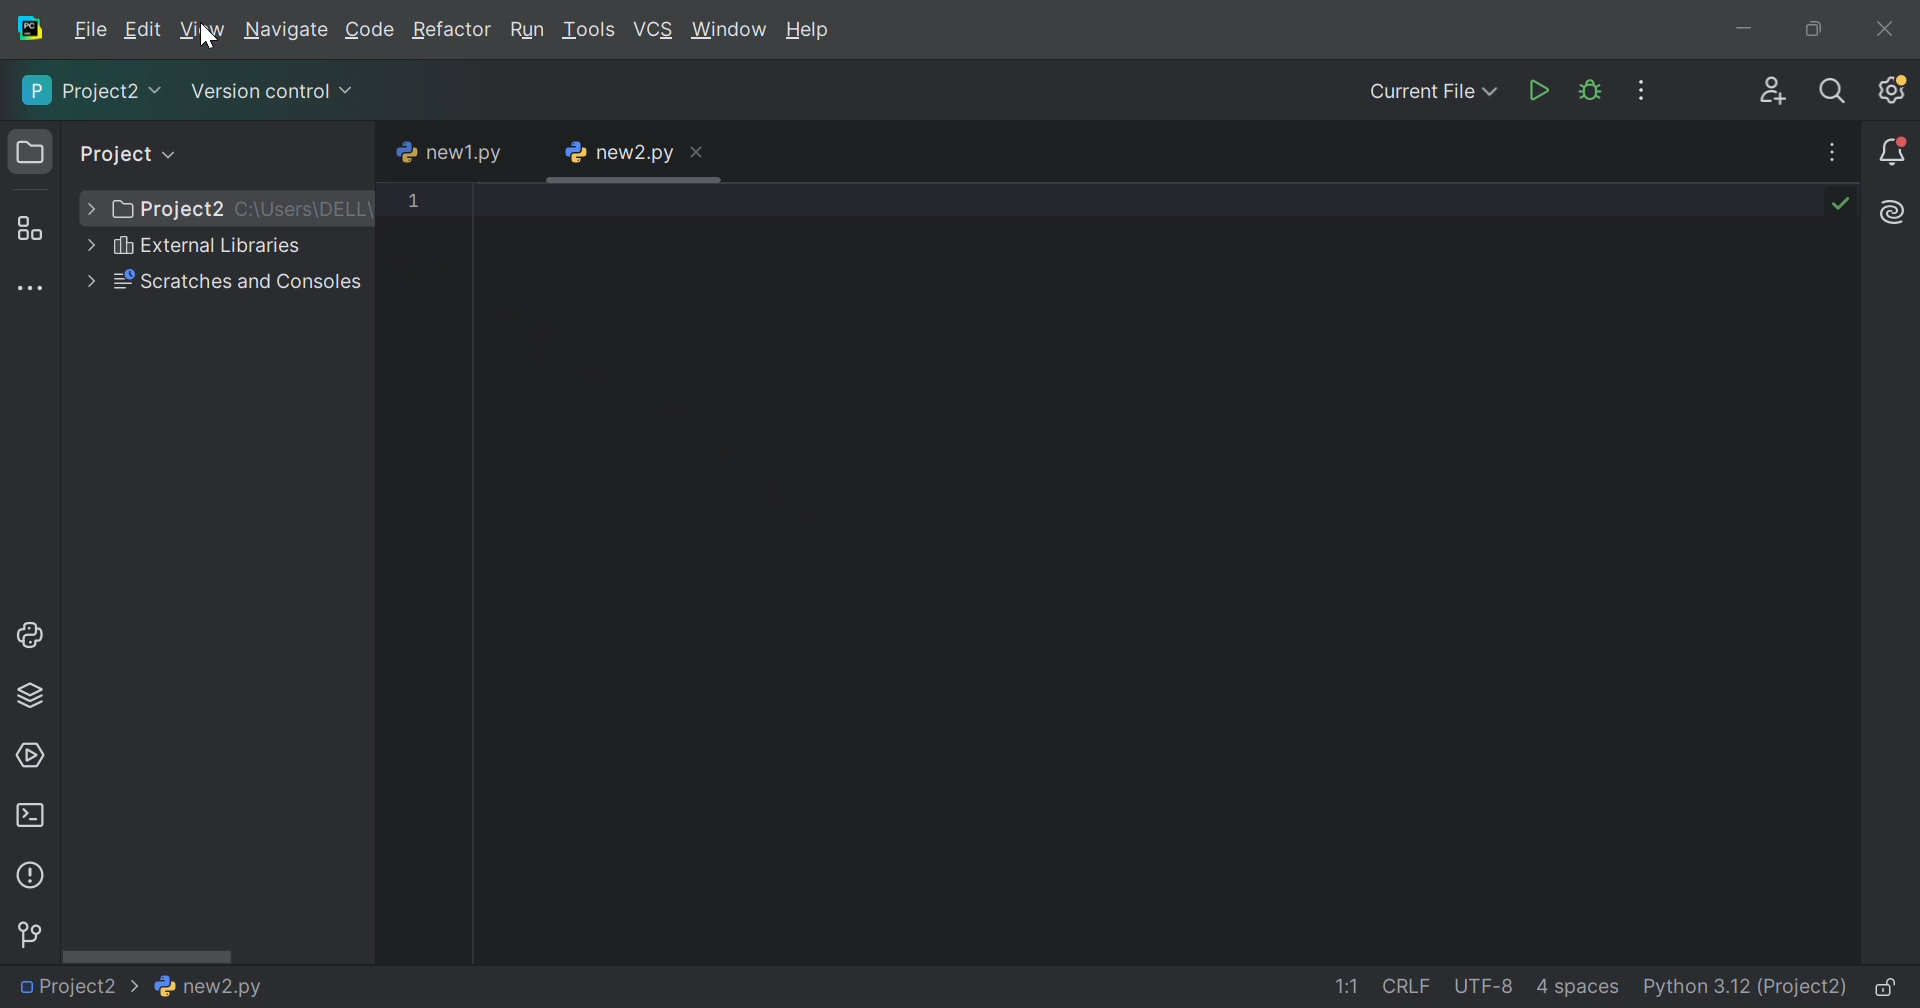  I want to click on new2.py, so click(207, 987).